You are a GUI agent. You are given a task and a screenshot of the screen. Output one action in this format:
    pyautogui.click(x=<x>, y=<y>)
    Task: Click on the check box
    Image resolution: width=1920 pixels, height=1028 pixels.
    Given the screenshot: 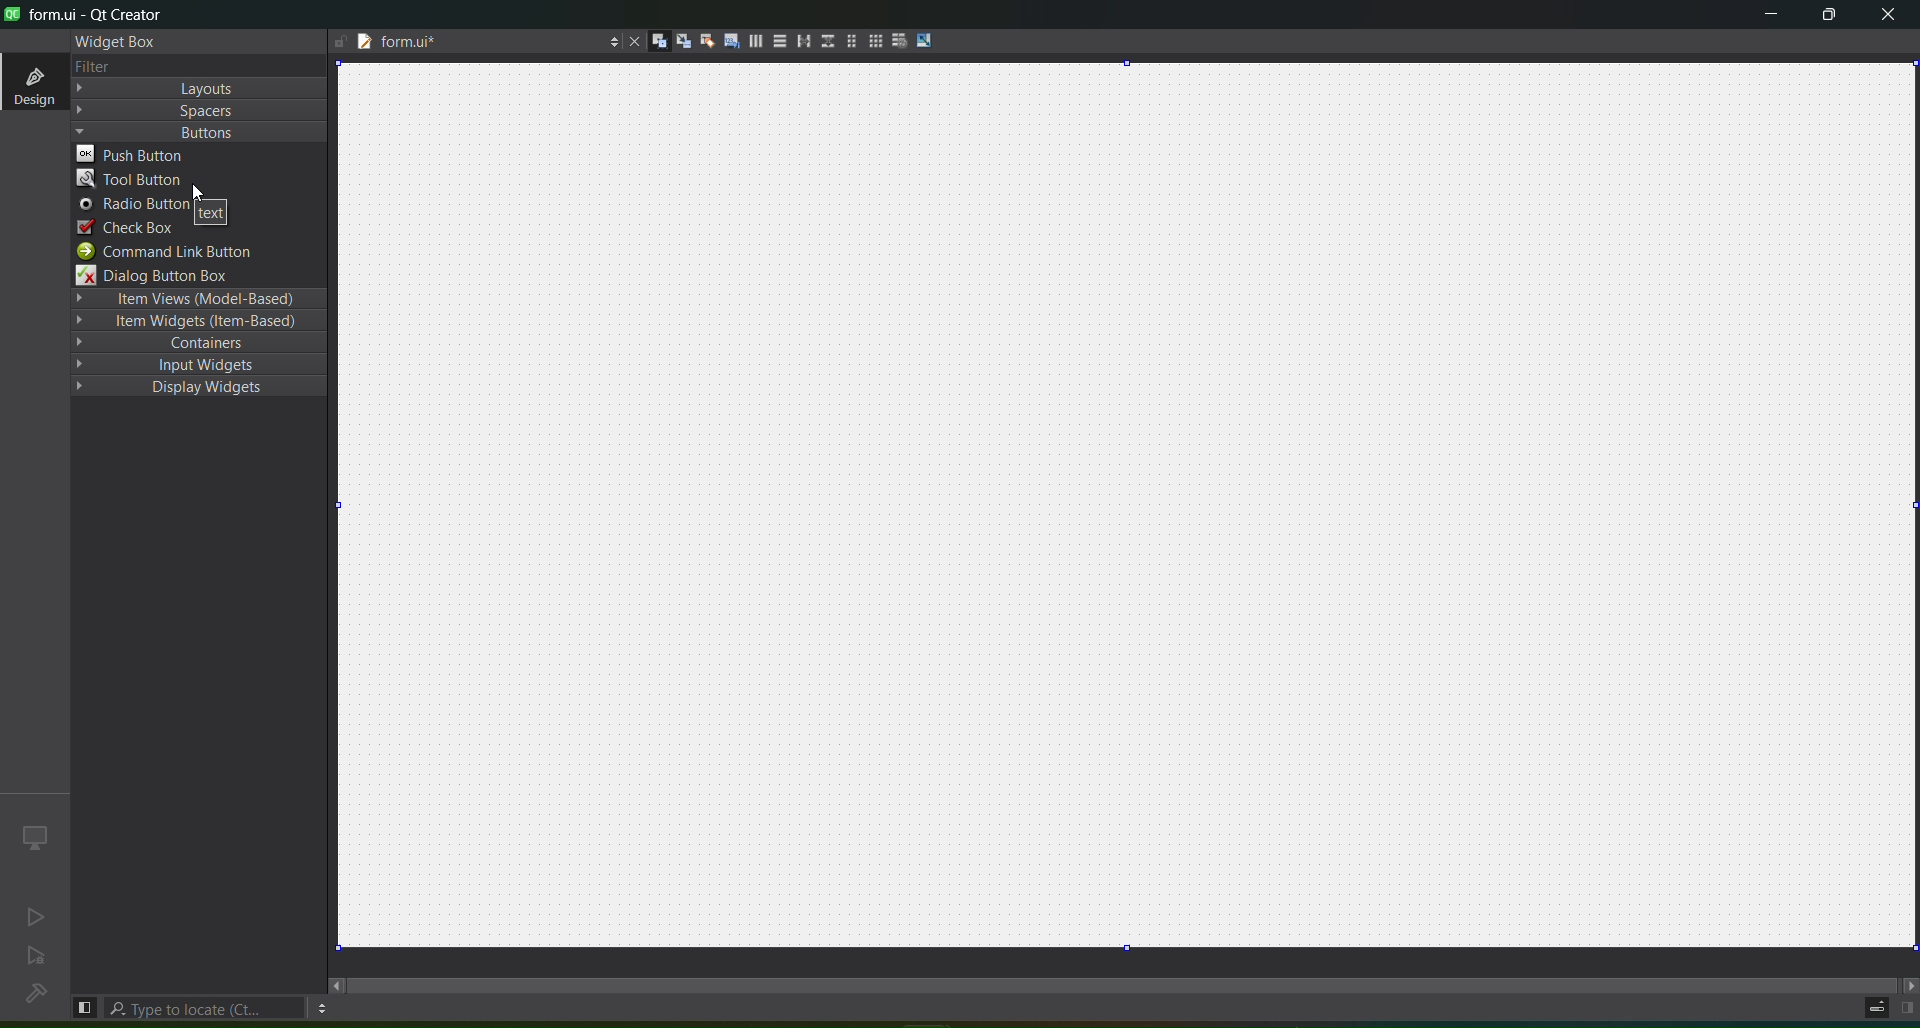 What is the action you would take?
    pyautogui.click(x=192, y=229)
    